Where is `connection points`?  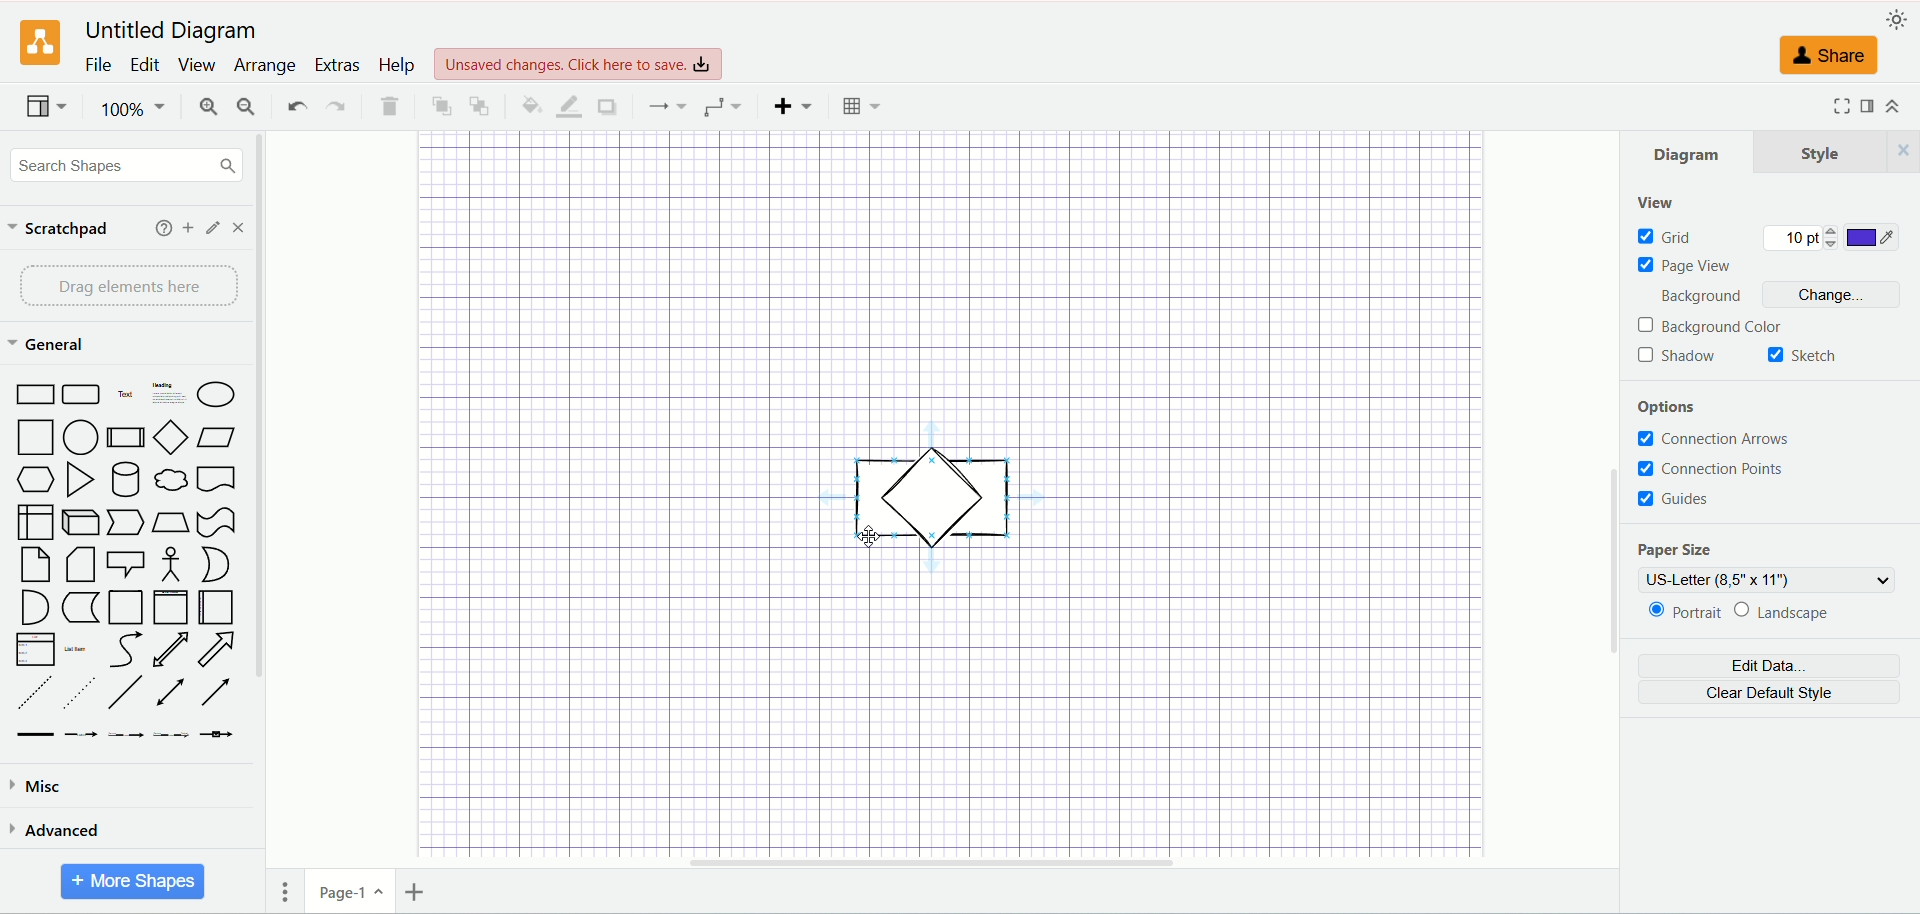
connection points is located at coordinates (1707, 468).